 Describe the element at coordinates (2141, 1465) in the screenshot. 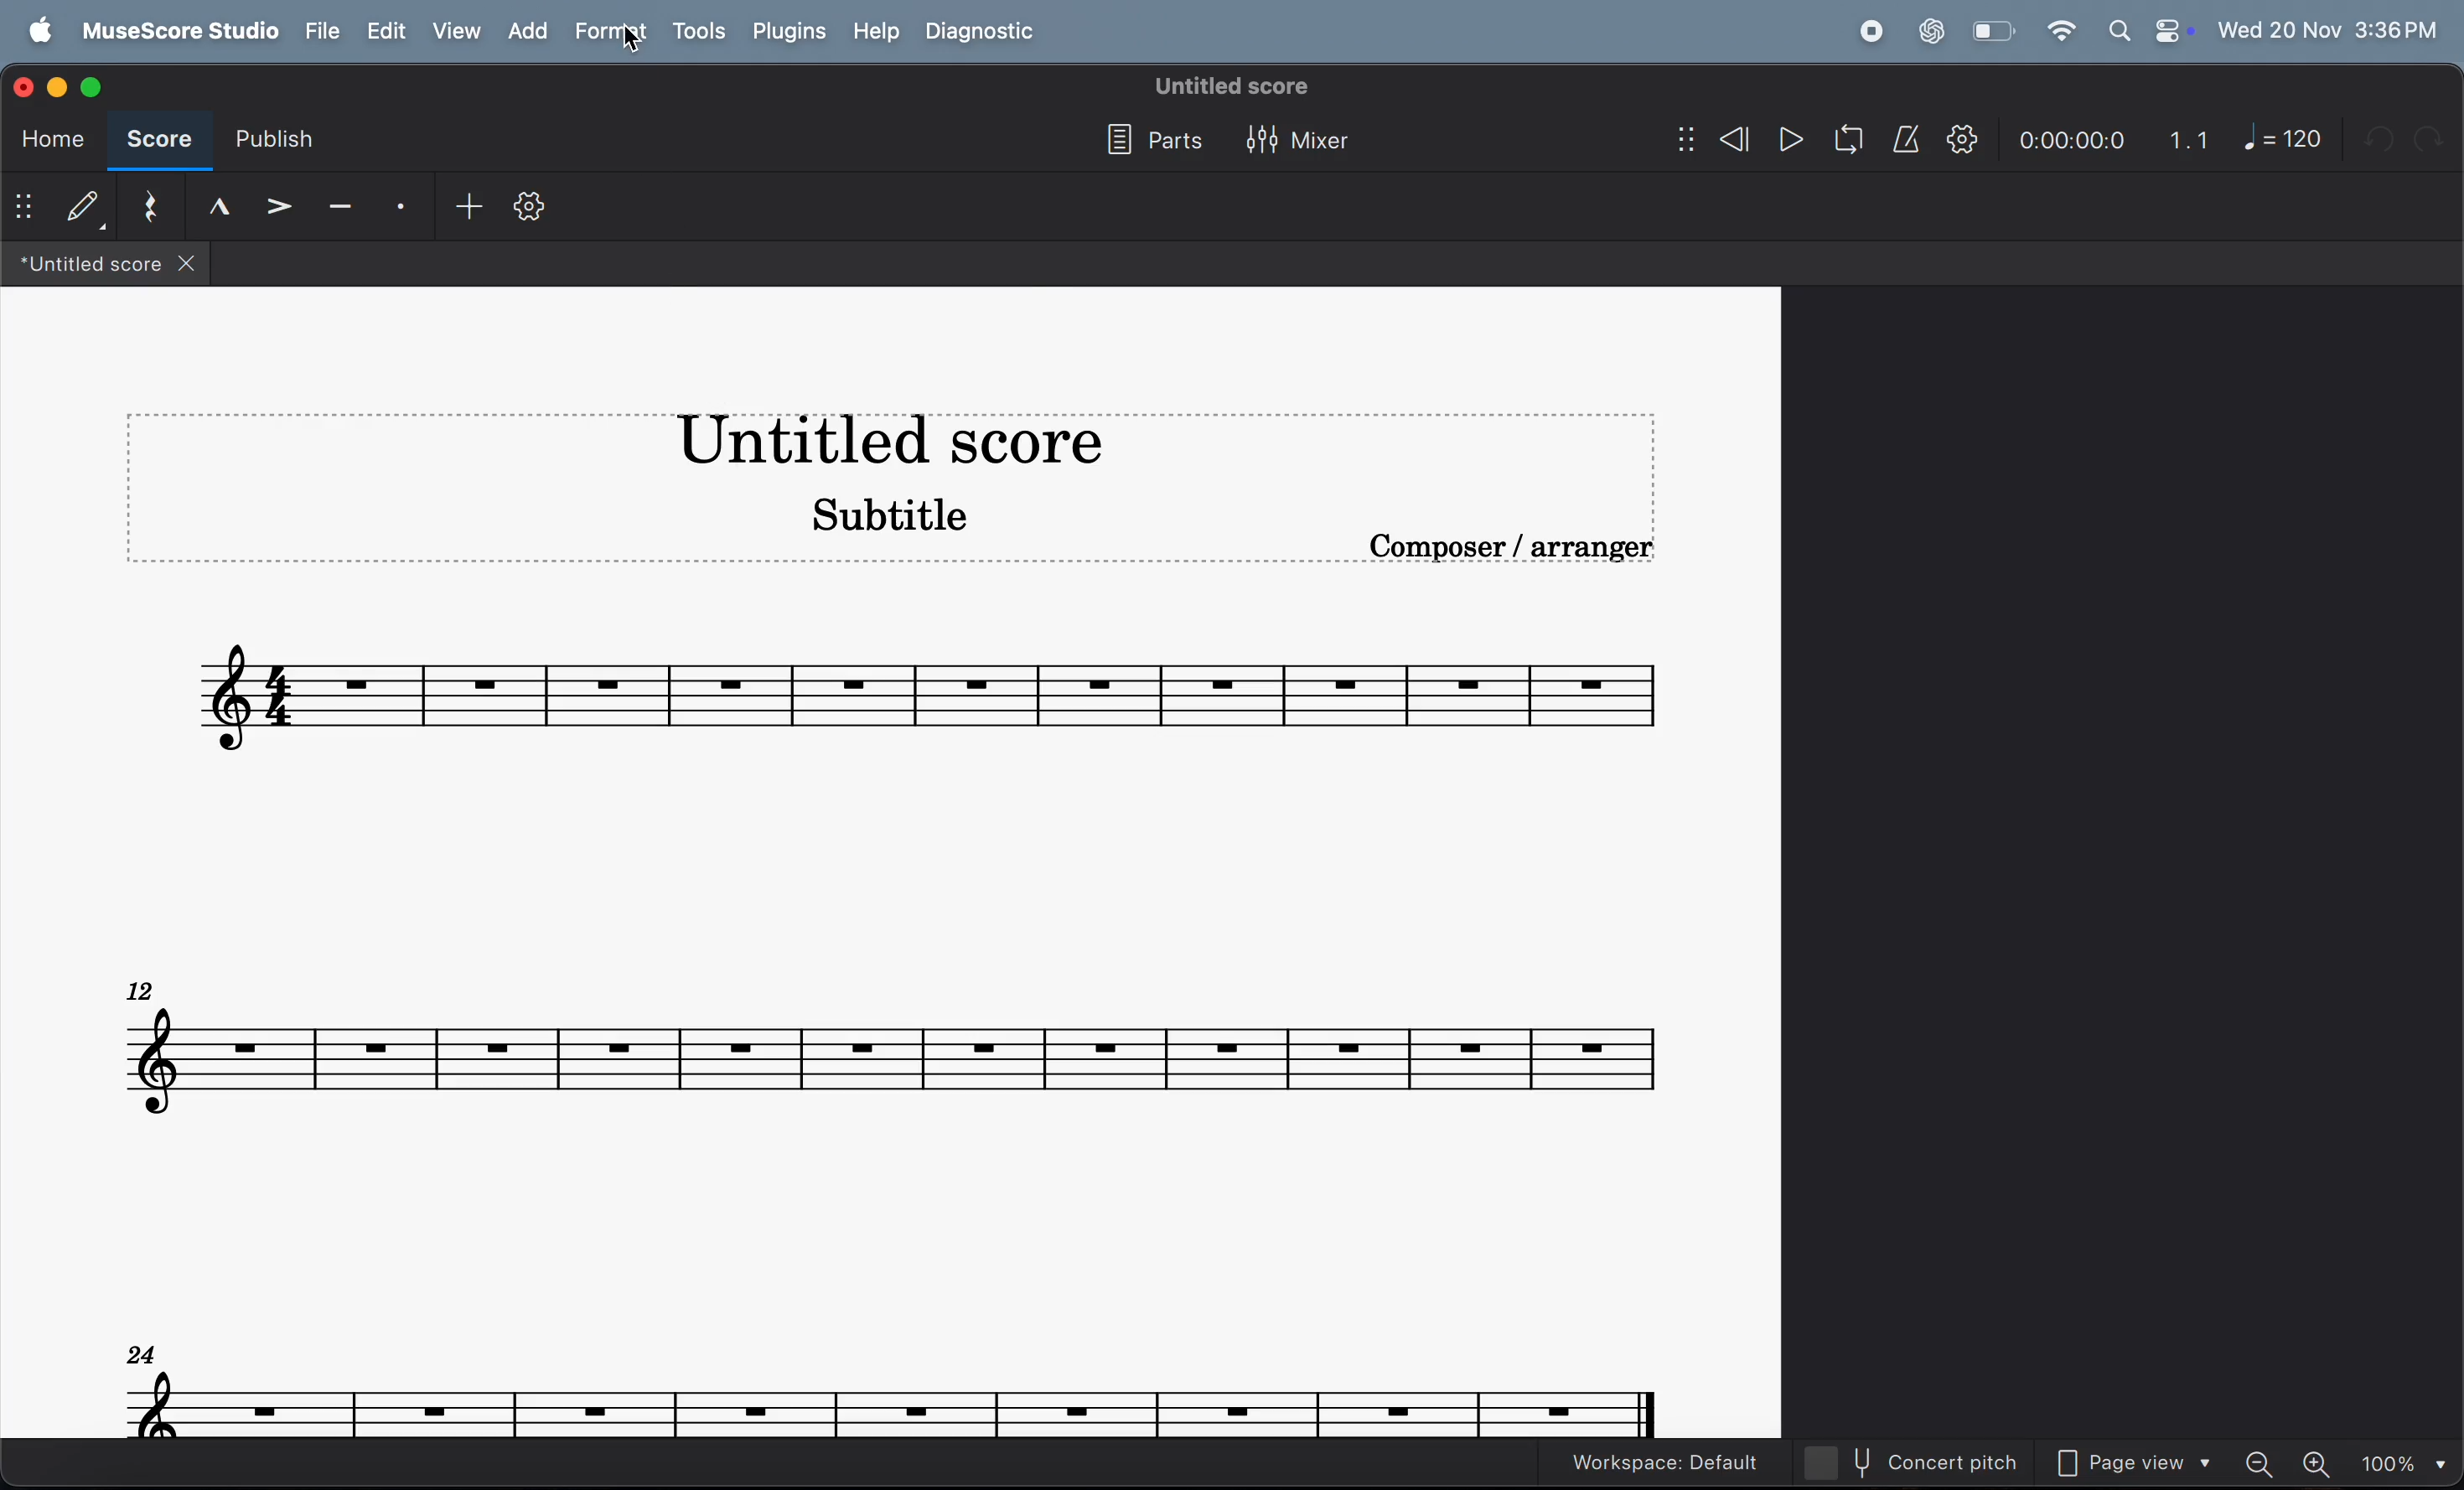

I see `page view` at that location.